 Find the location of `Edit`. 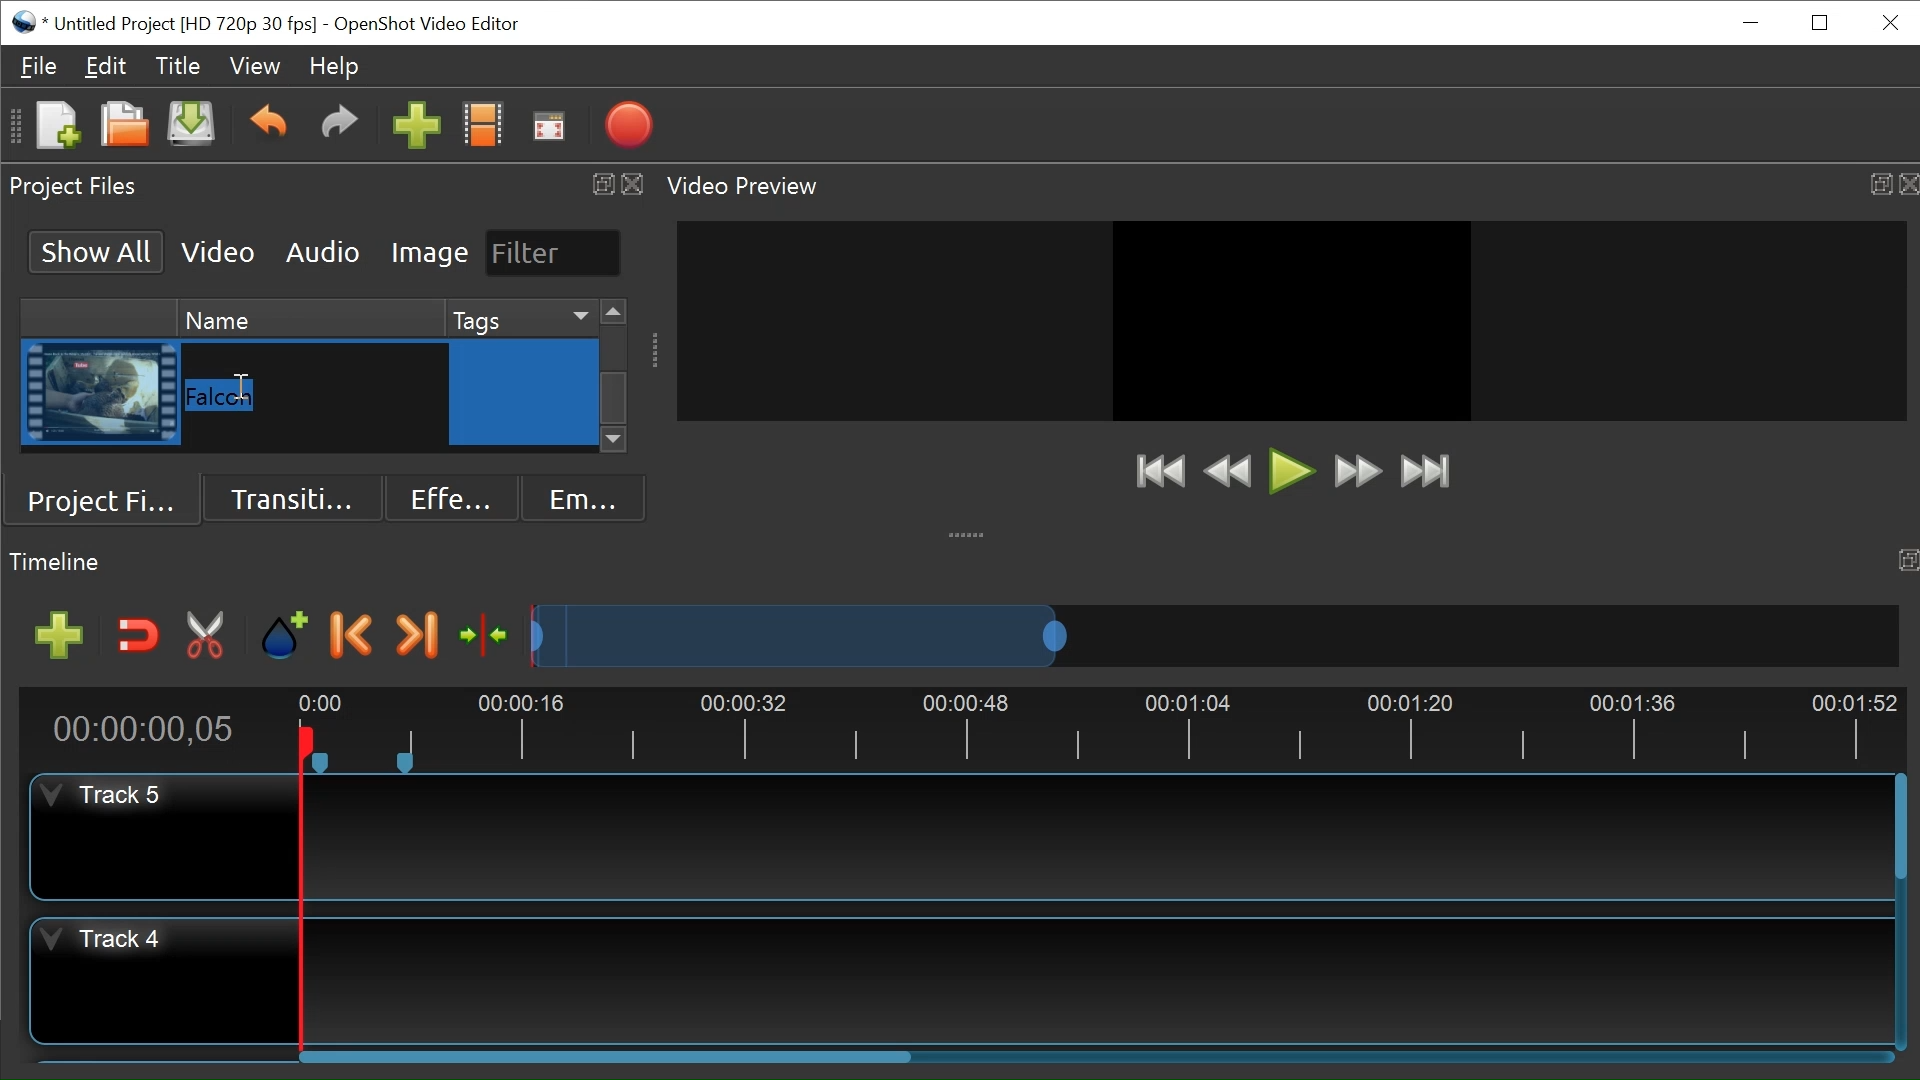

Edit is located at coordinates (107, 69).